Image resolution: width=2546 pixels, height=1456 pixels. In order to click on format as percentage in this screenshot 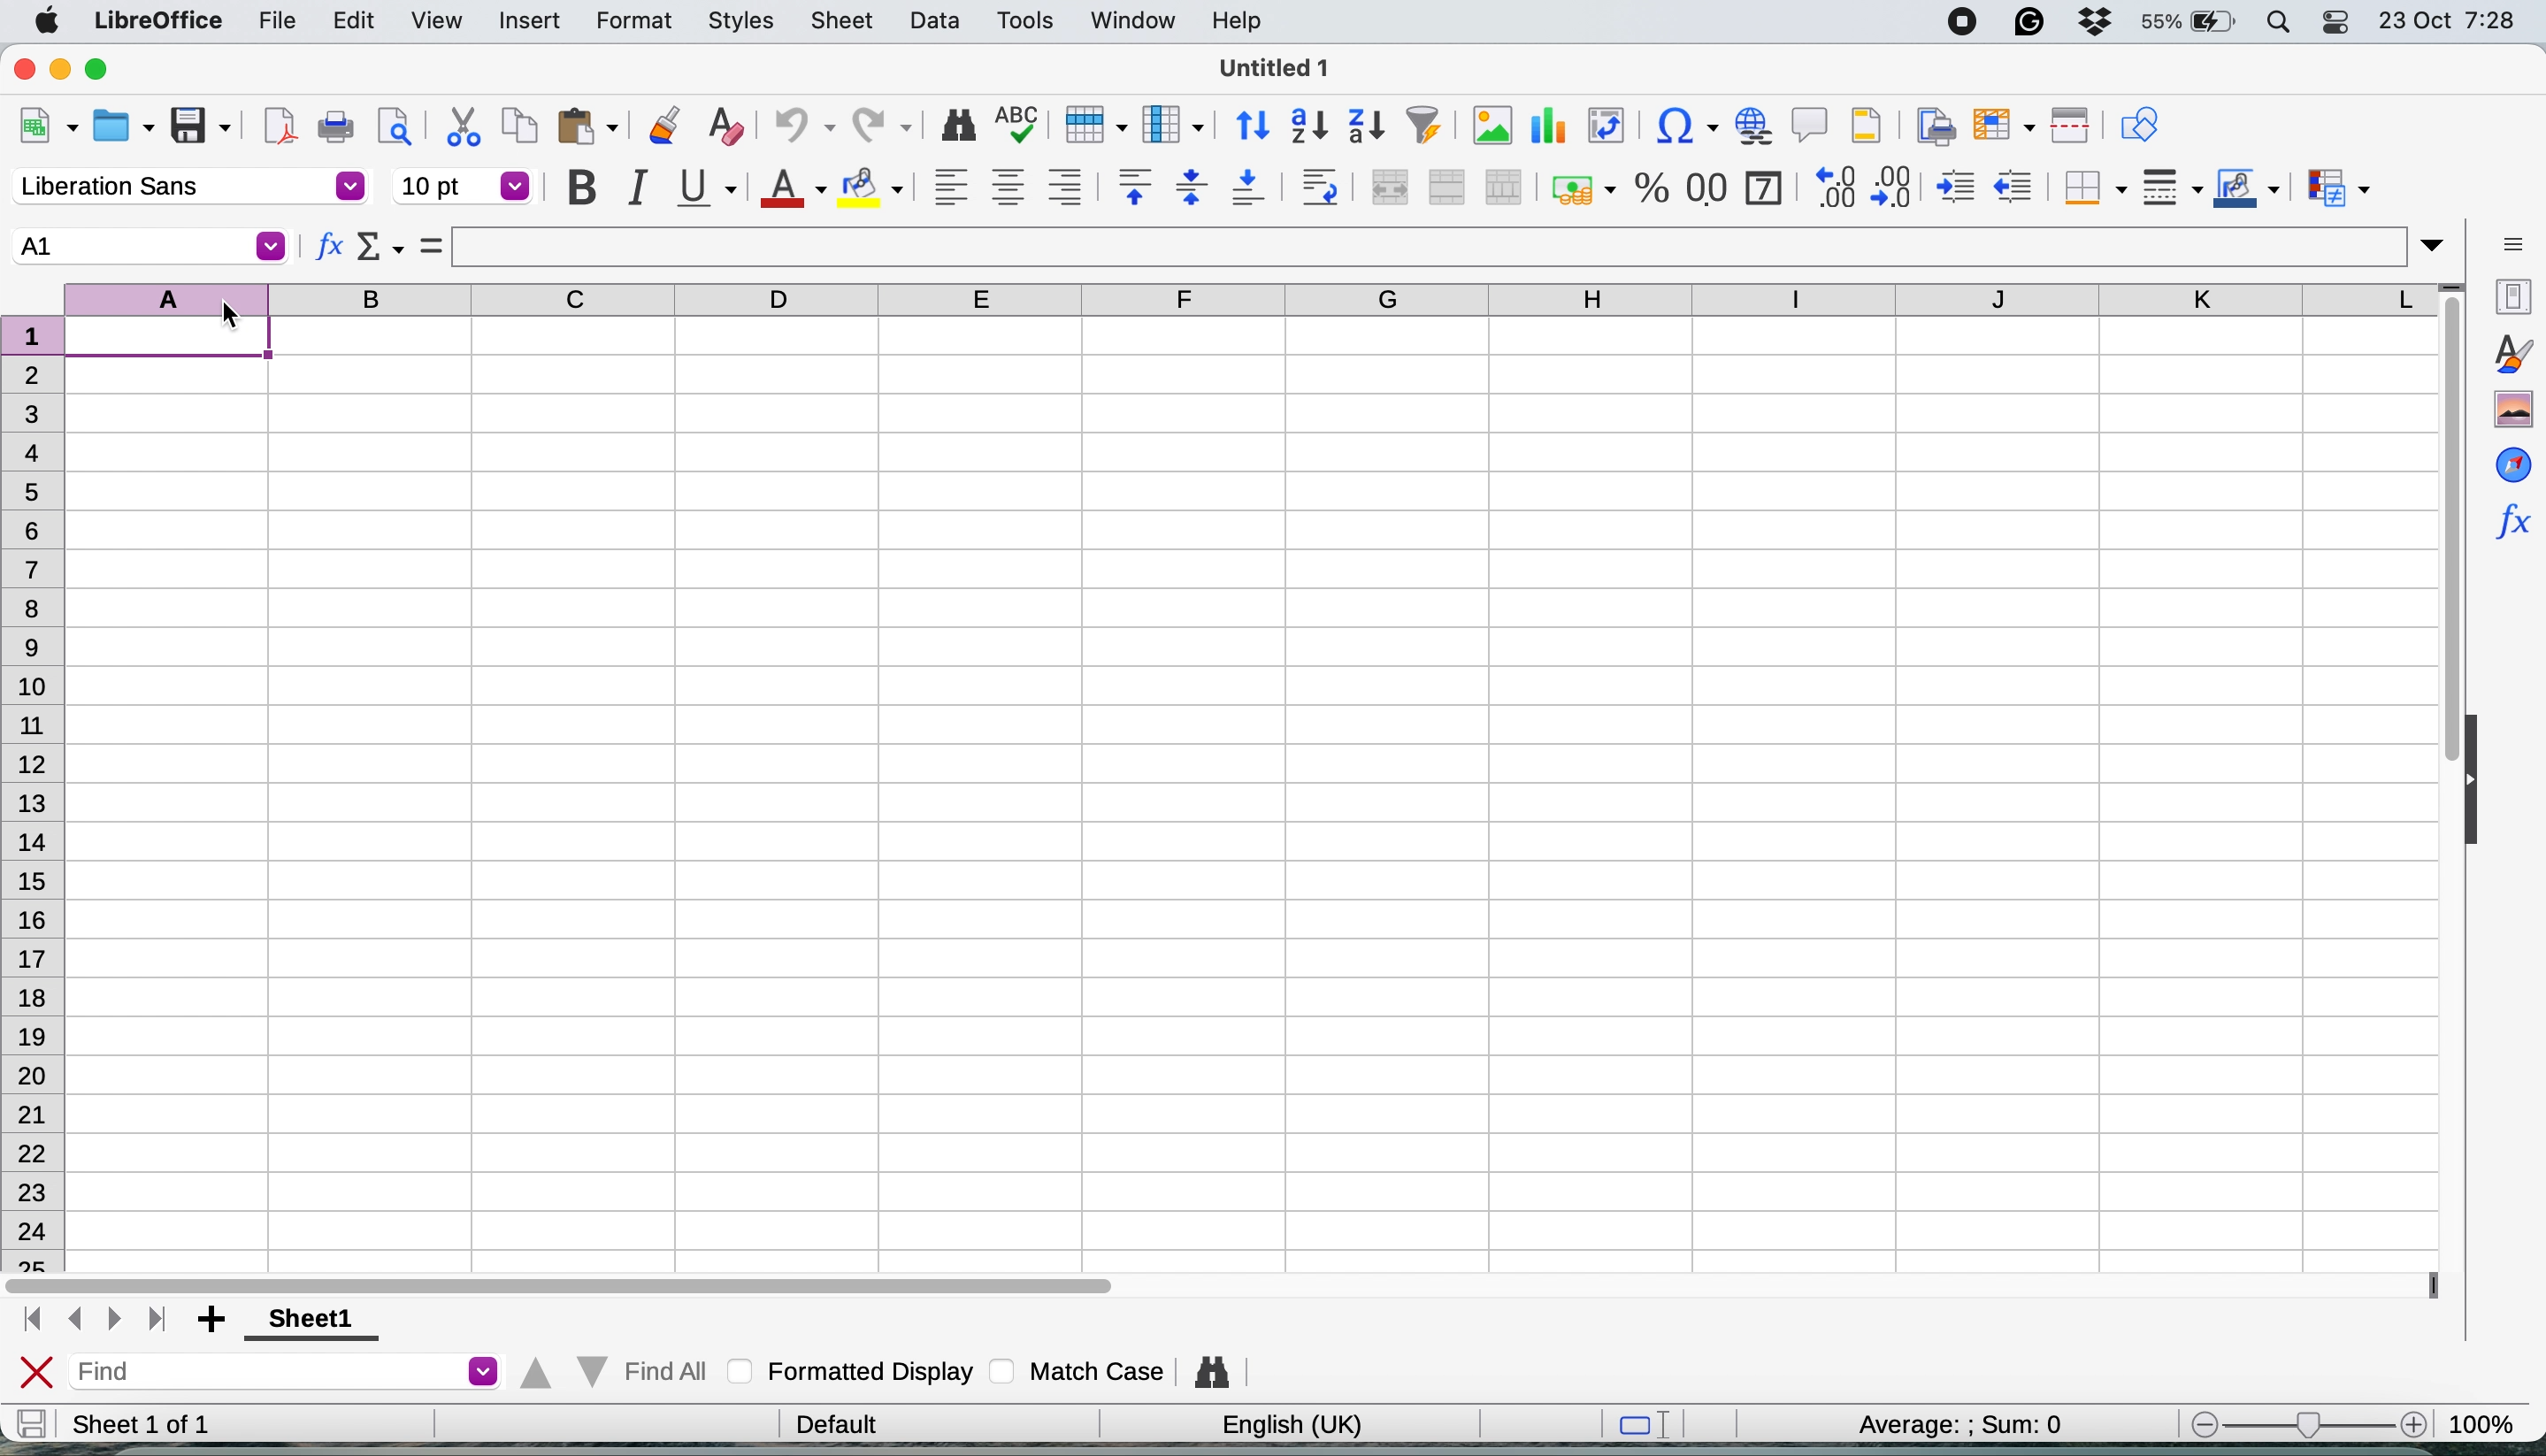, I will do `click(1646, 187)`.